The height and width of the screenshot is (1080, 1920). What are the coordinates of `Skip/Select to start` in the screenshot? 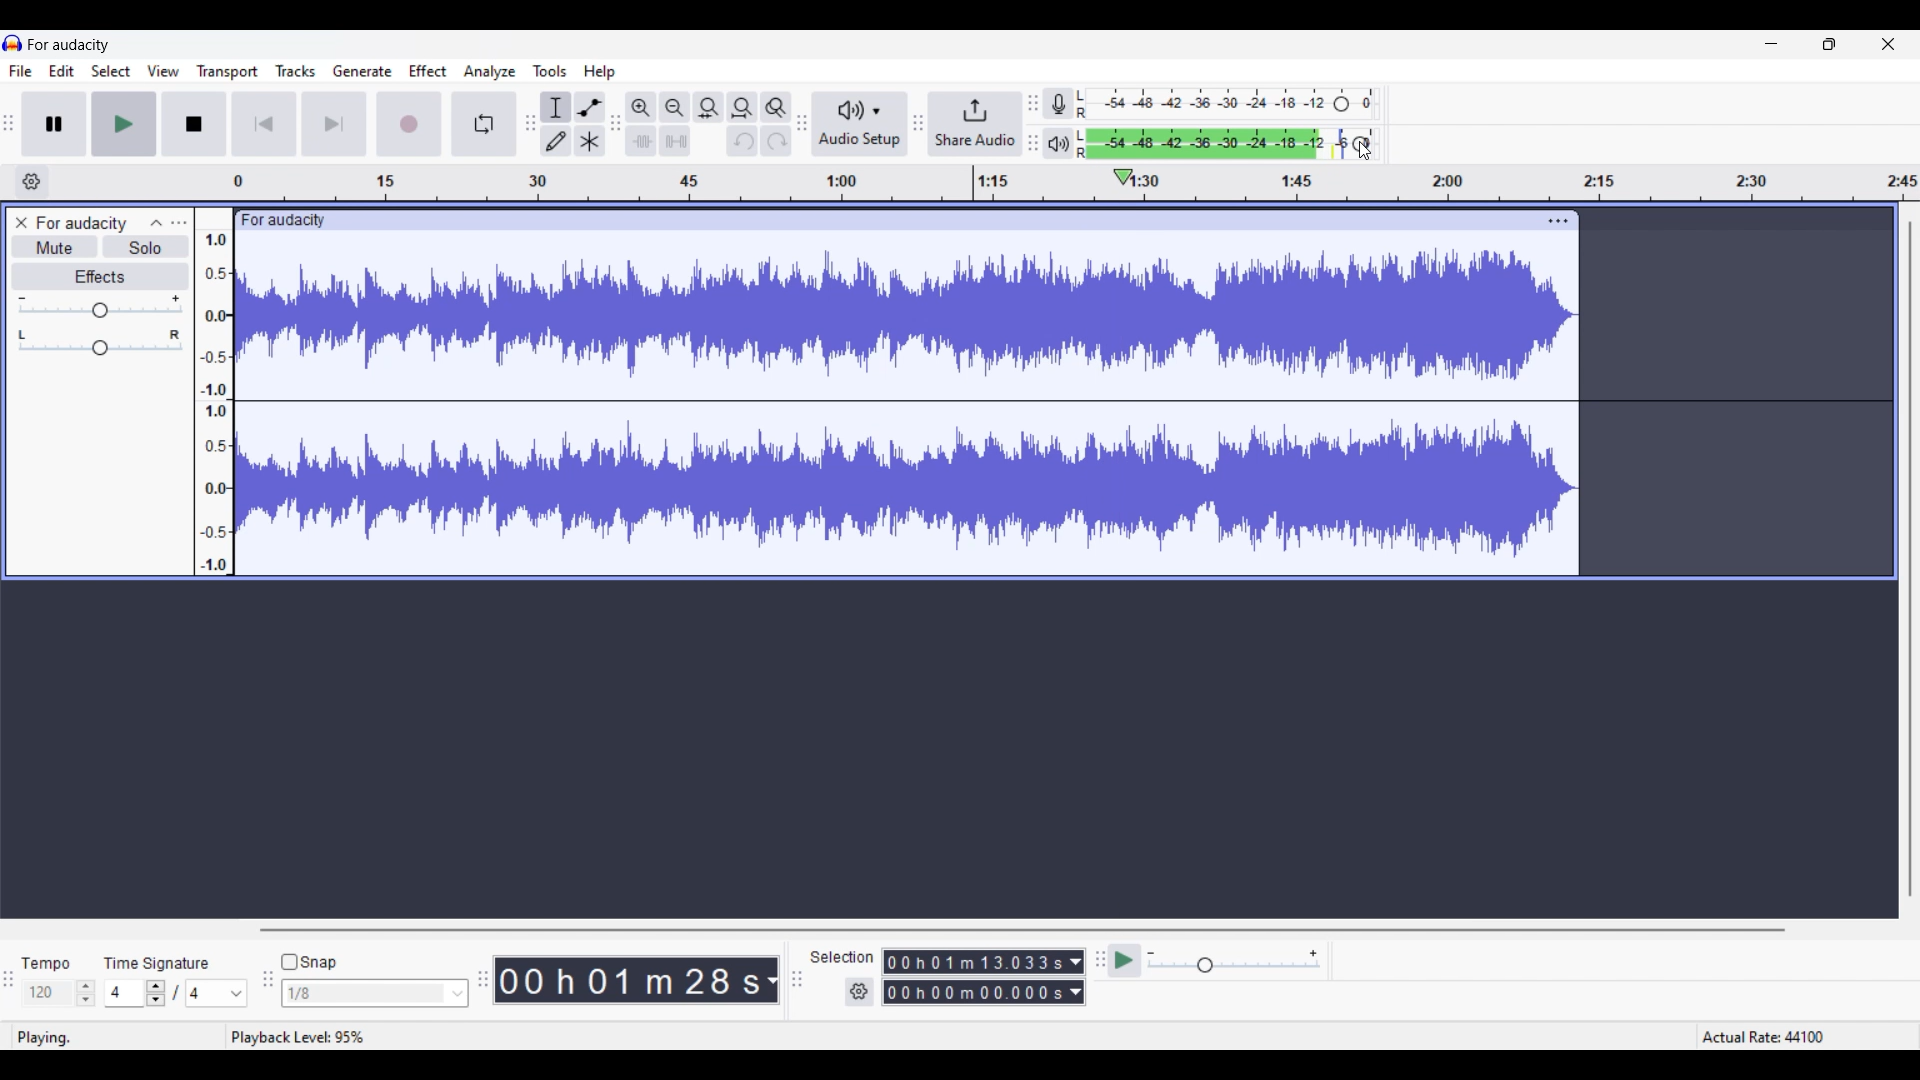 It's located at (264, 124).